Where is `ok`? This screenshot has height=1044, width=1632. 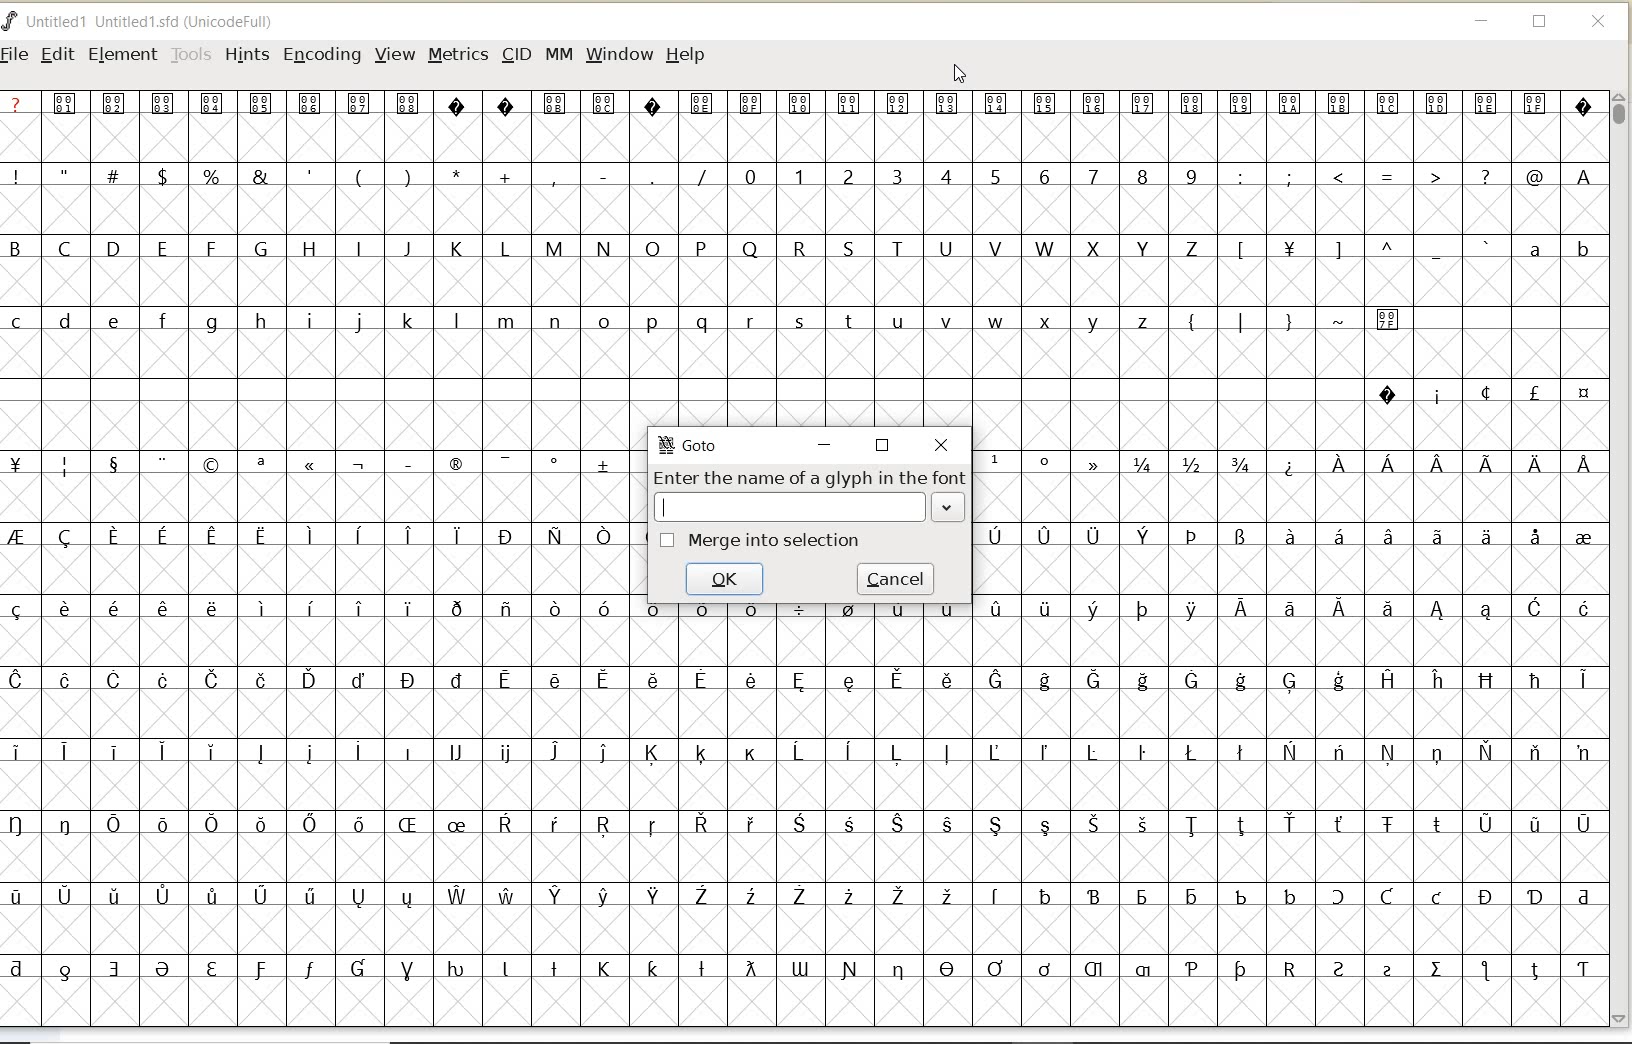
ok is located at coordinates (722, 577).